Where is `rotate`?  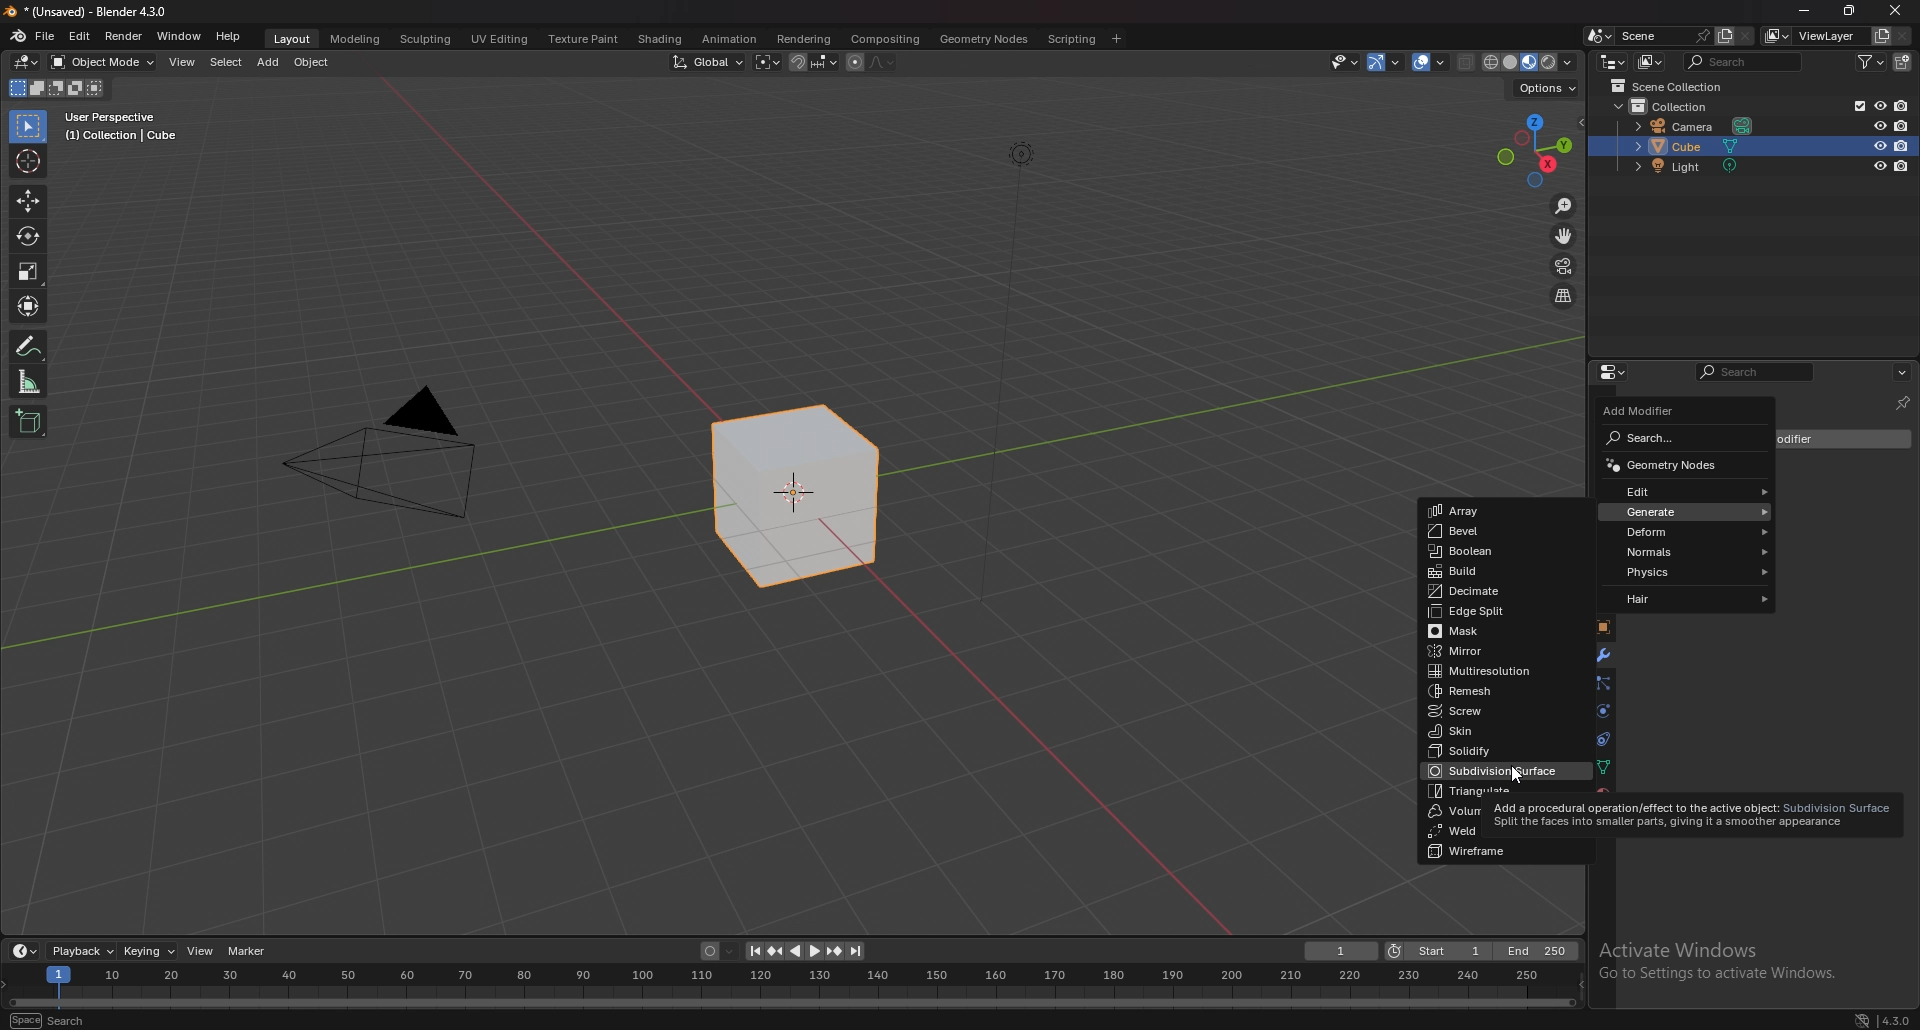
rotate is located at coordinates (27, 236).